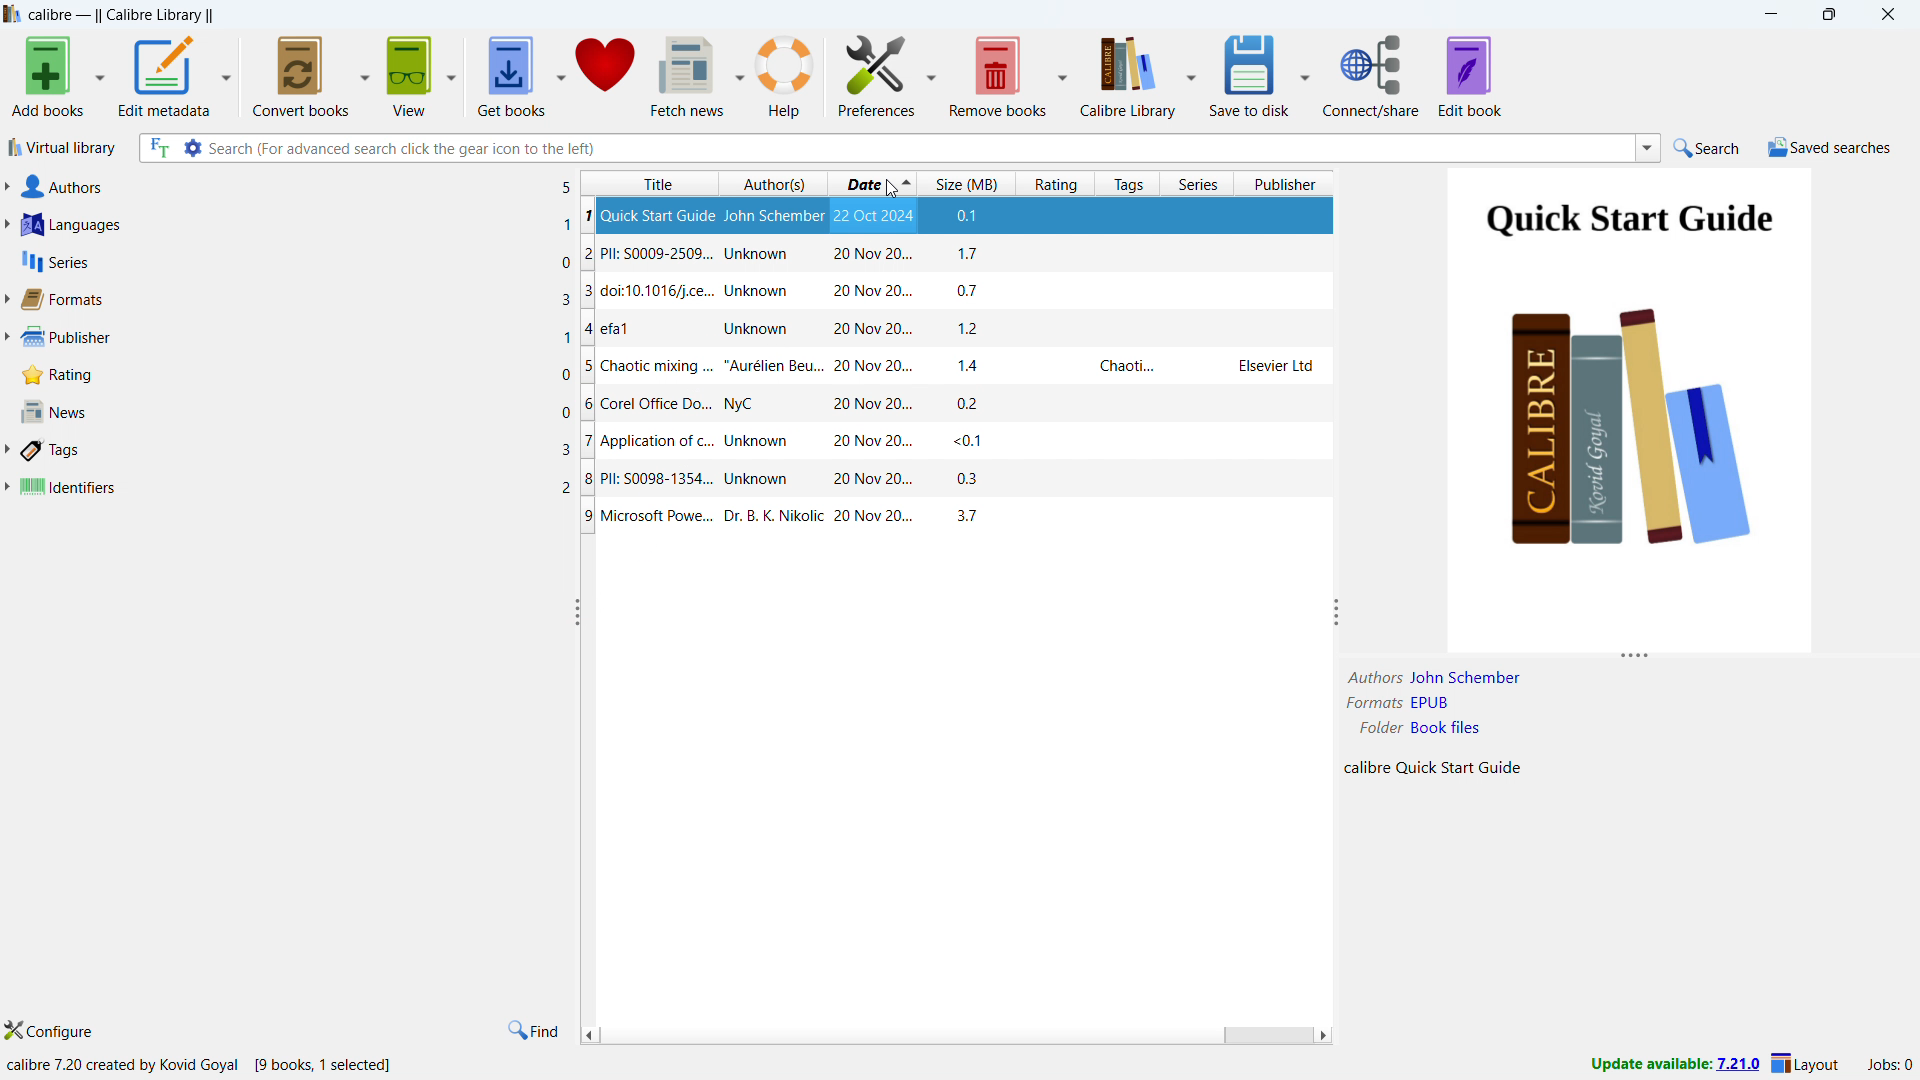 This screenshot has height=1080, width=1920. Describe the element at coordinates (977, 442) in the screenshot. I see `1.4` at that location.